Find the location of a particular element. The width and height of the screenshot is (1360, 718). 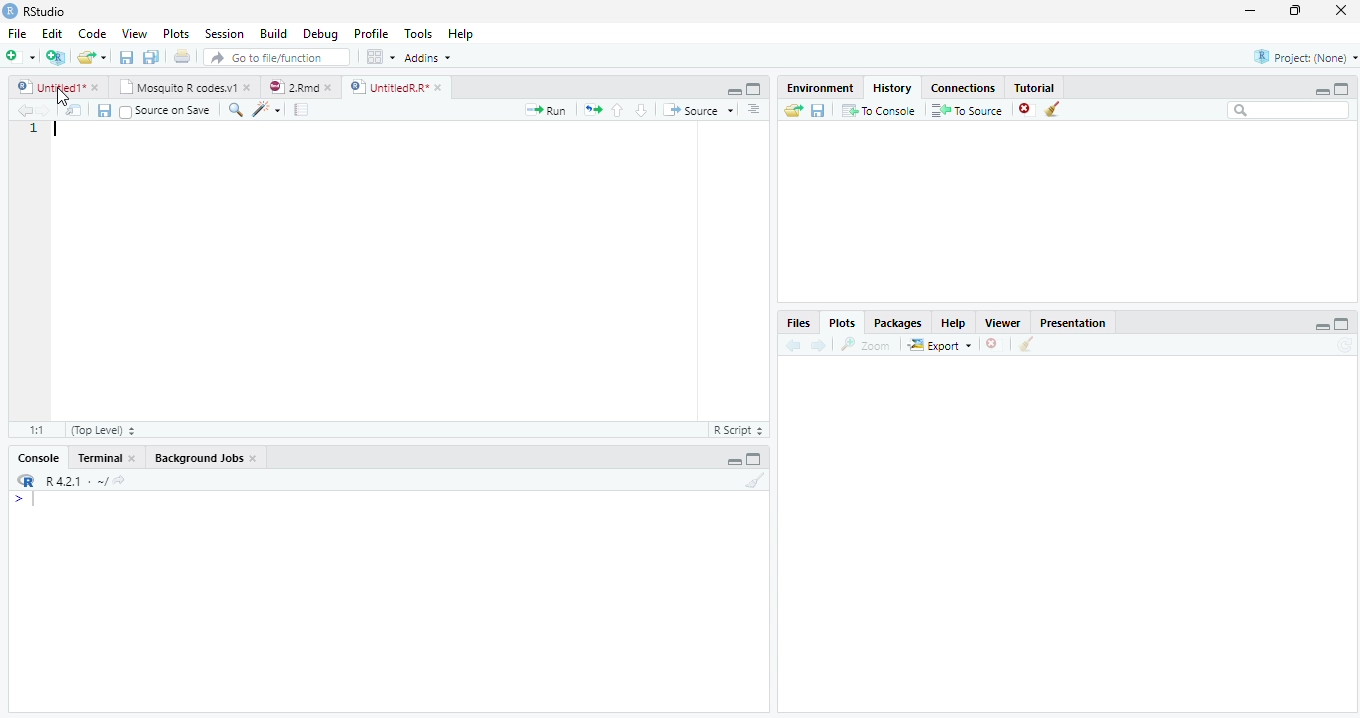

Console is located at coordinates (41, 457).